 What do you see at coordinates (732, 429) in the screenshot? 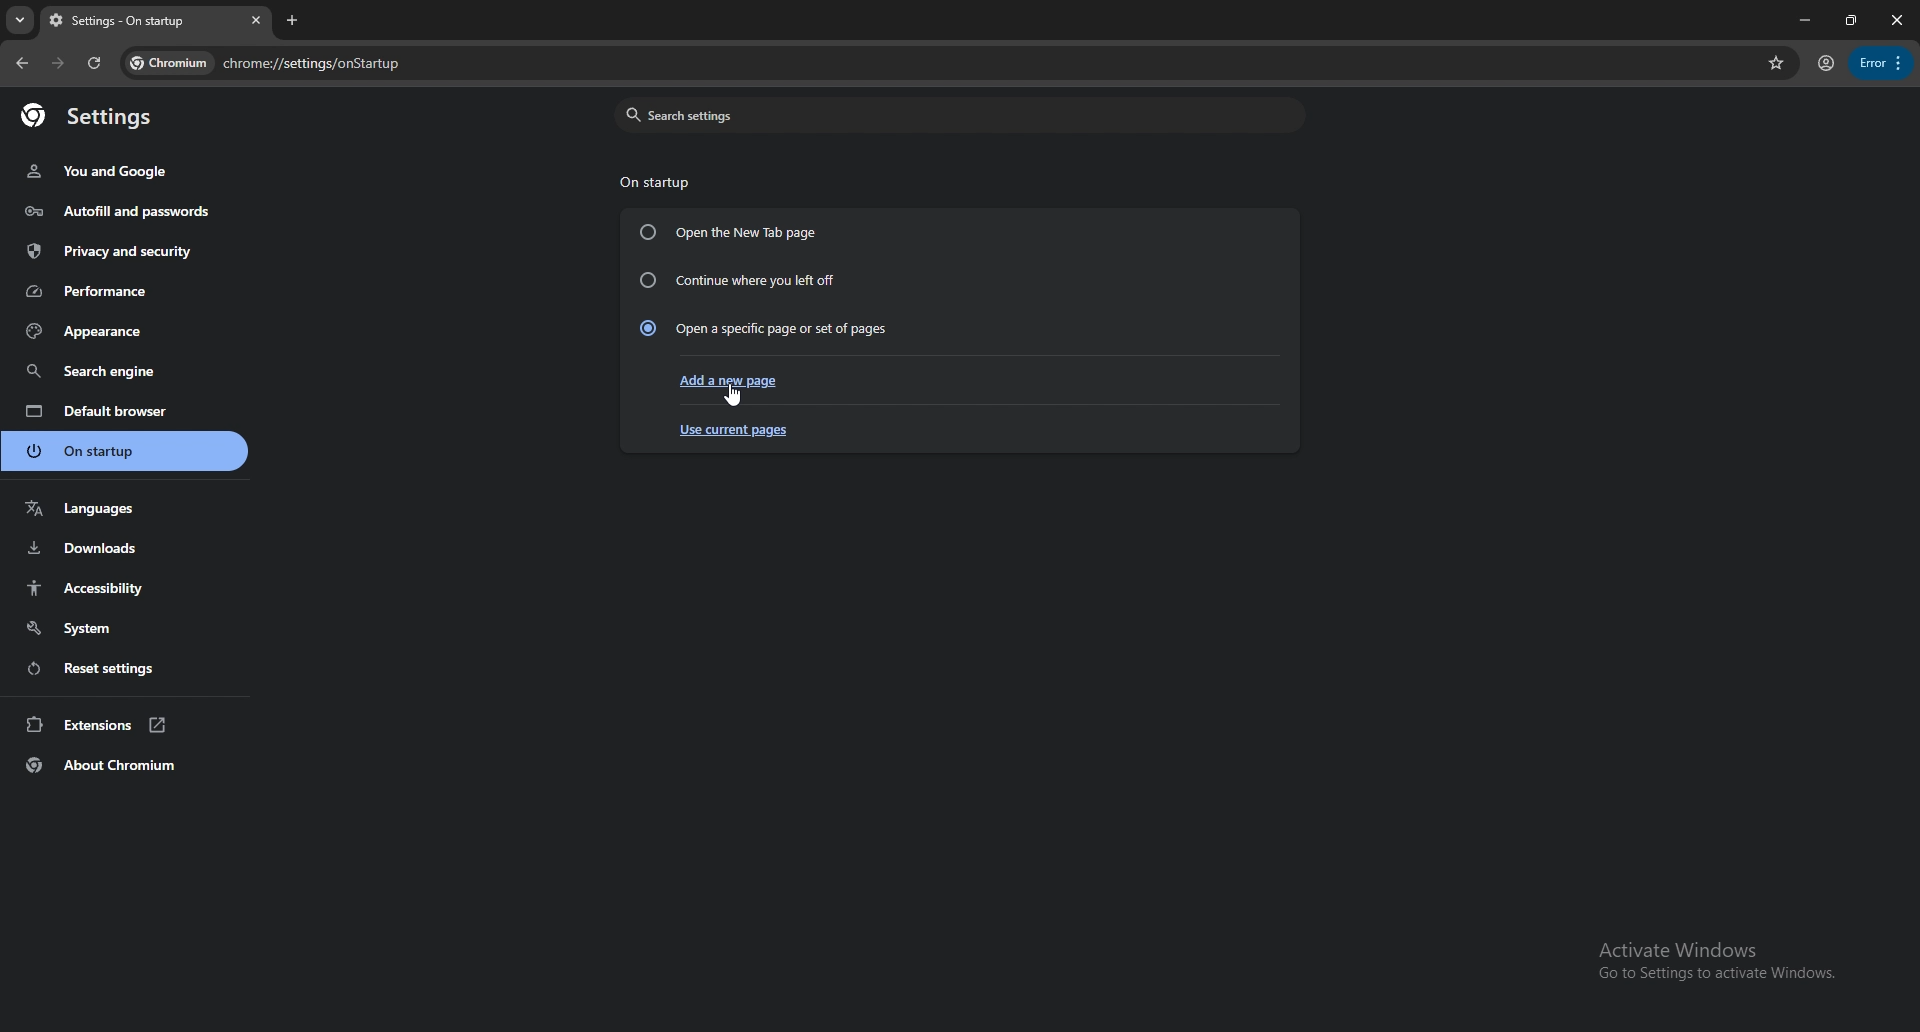
I see `use current pages` at bounding box center [732, 429].